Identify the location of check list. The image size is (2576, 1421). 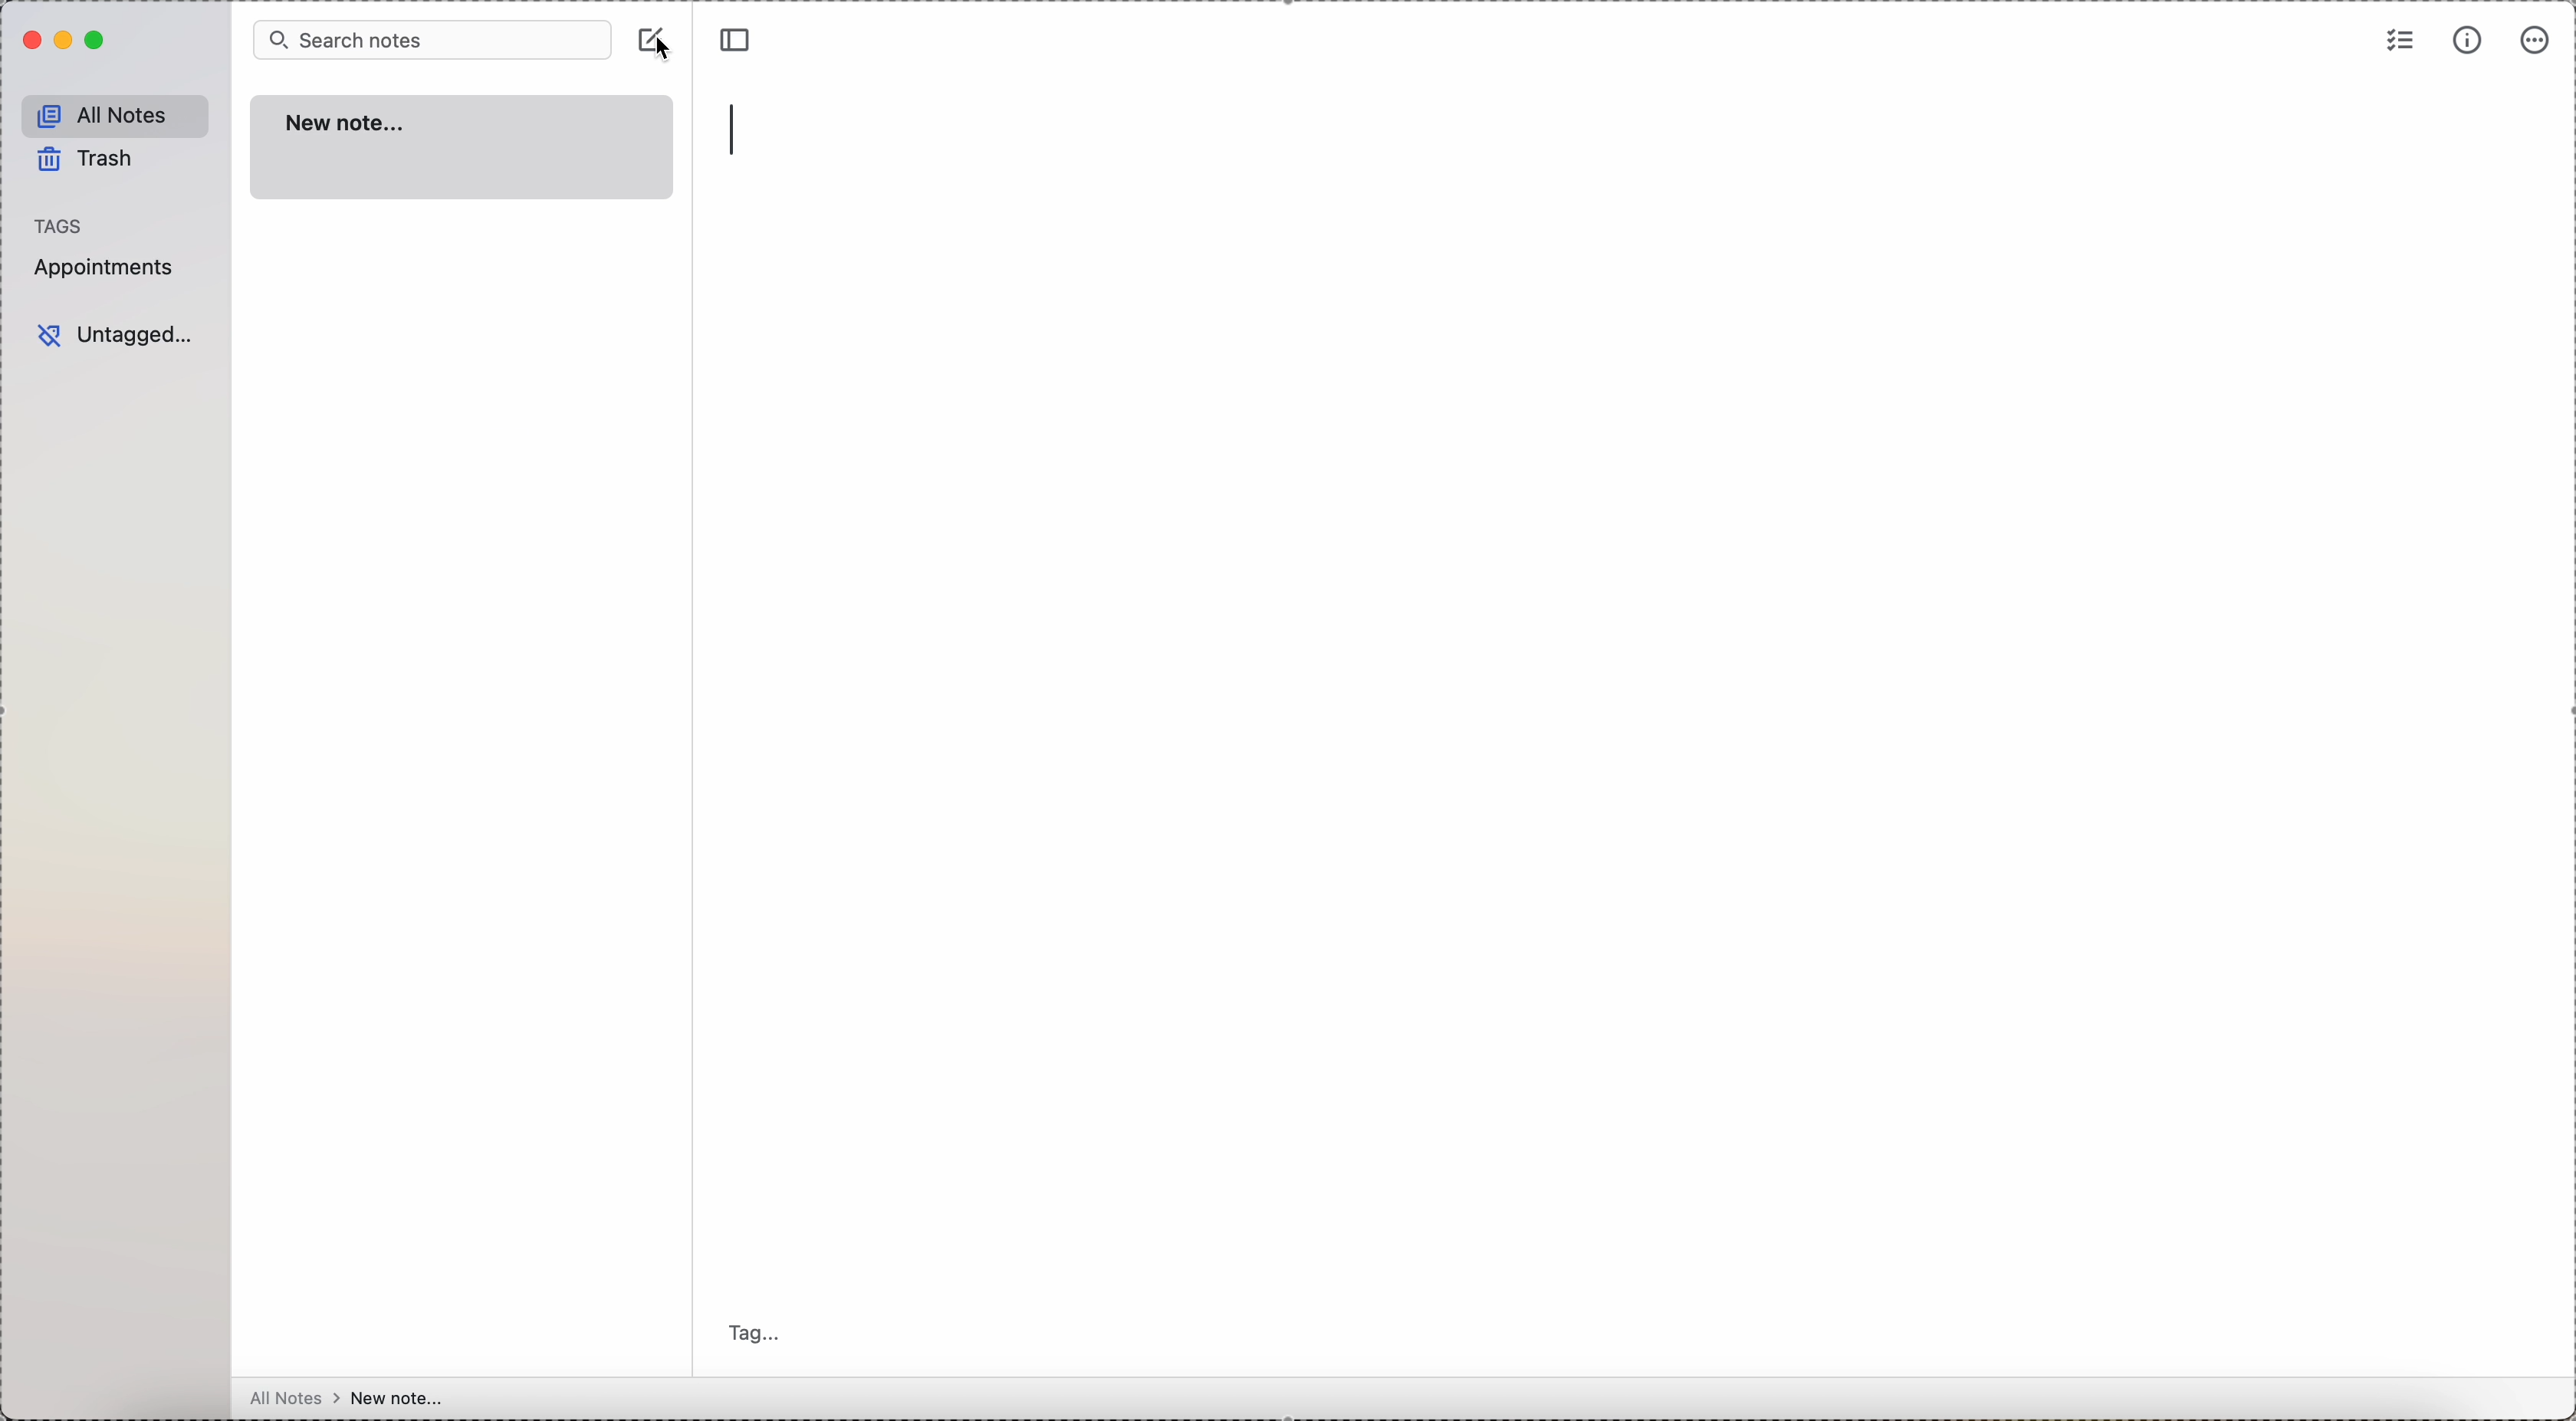
(2401, 40).